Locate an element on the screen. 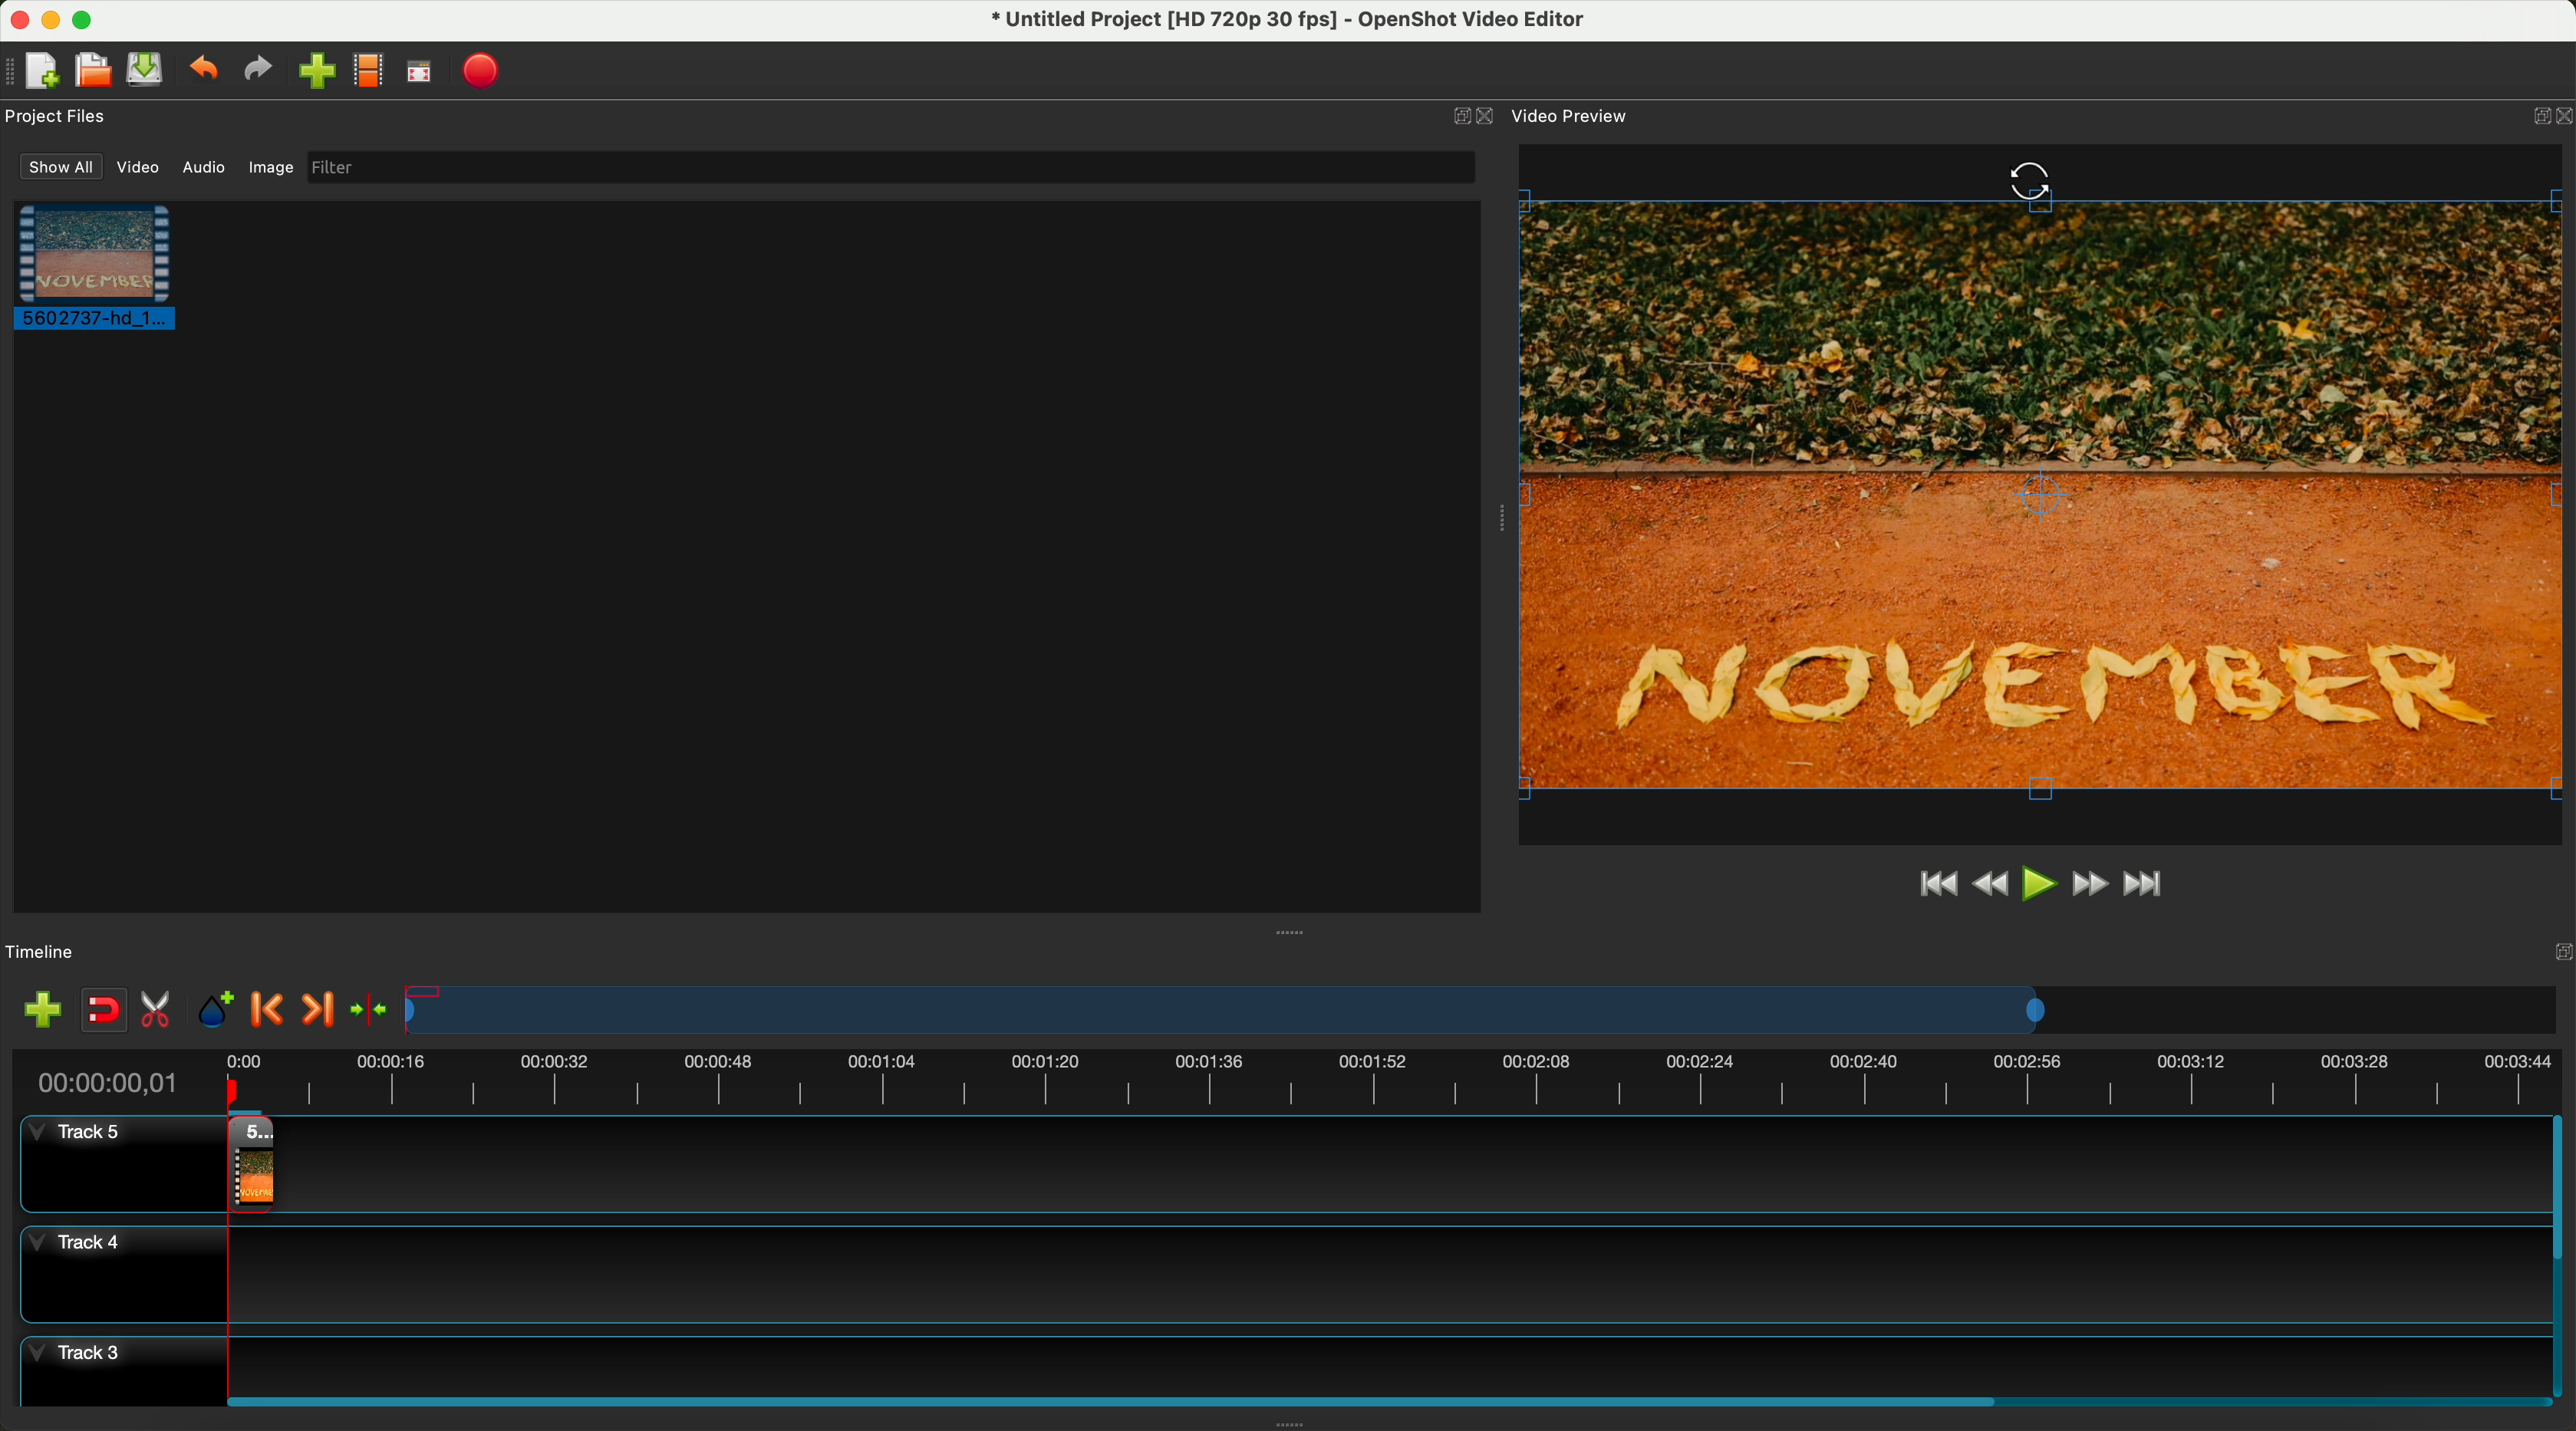 Image resolution: width=2576 pixels, height=1431 pixels. file name is located at coordinates (1297, 24).